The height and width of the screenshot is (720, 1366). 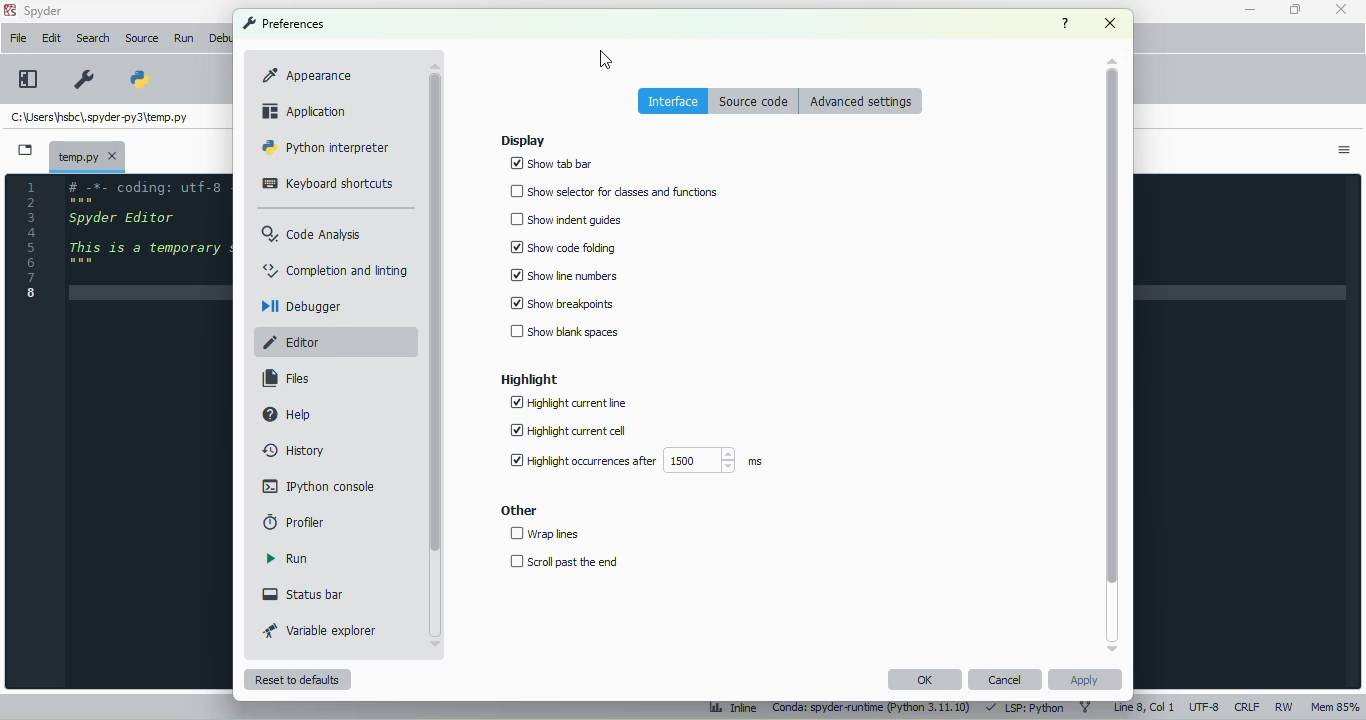 I want to click on editor, so click(x=295, y=343).